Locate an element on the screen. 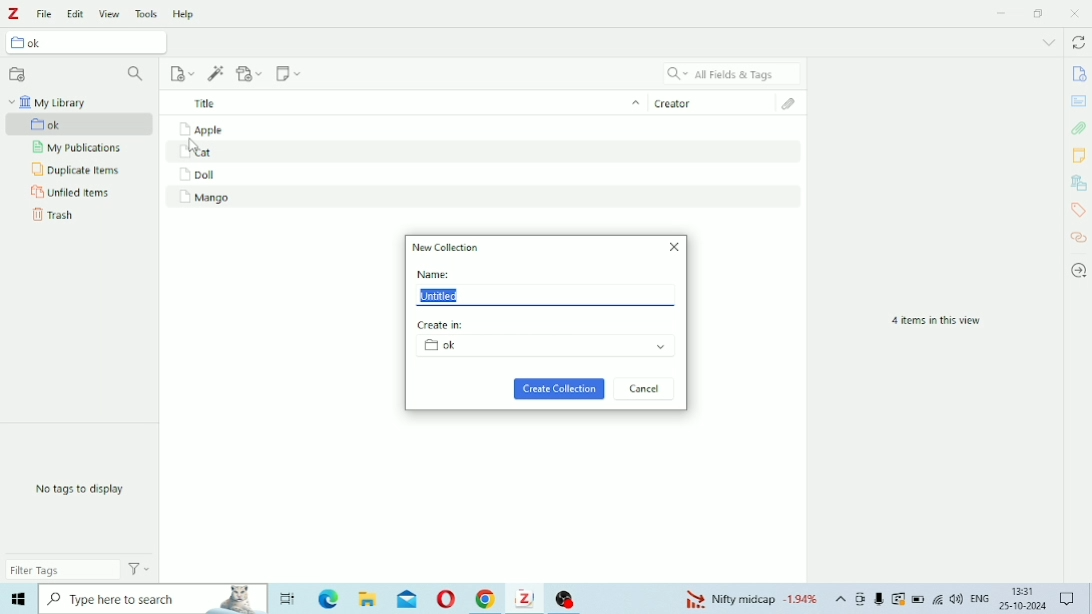 This screenshot has width=1092, height=614. 25-10-2024 is located at coordinates (1023, 606).